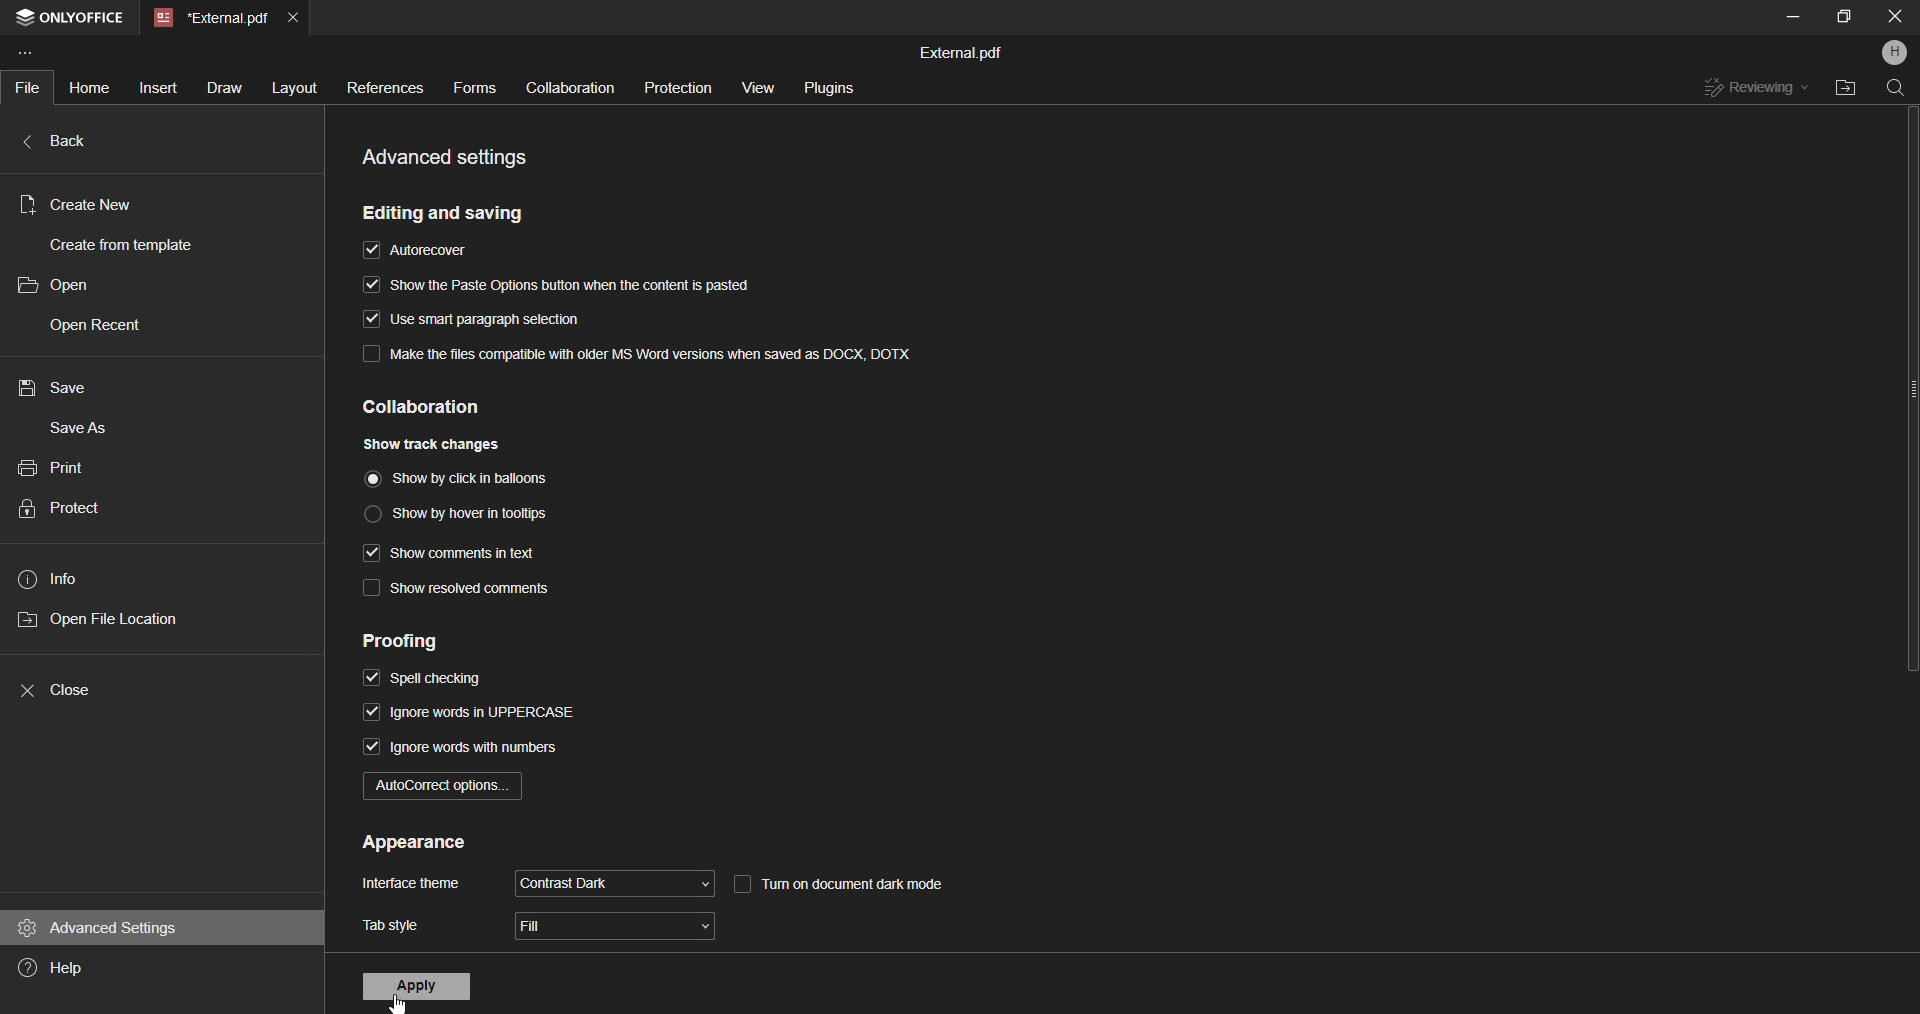 Image resolution: width=1920 pixels, height=1014 pixels. I want to click on fill, so click(618, 928).